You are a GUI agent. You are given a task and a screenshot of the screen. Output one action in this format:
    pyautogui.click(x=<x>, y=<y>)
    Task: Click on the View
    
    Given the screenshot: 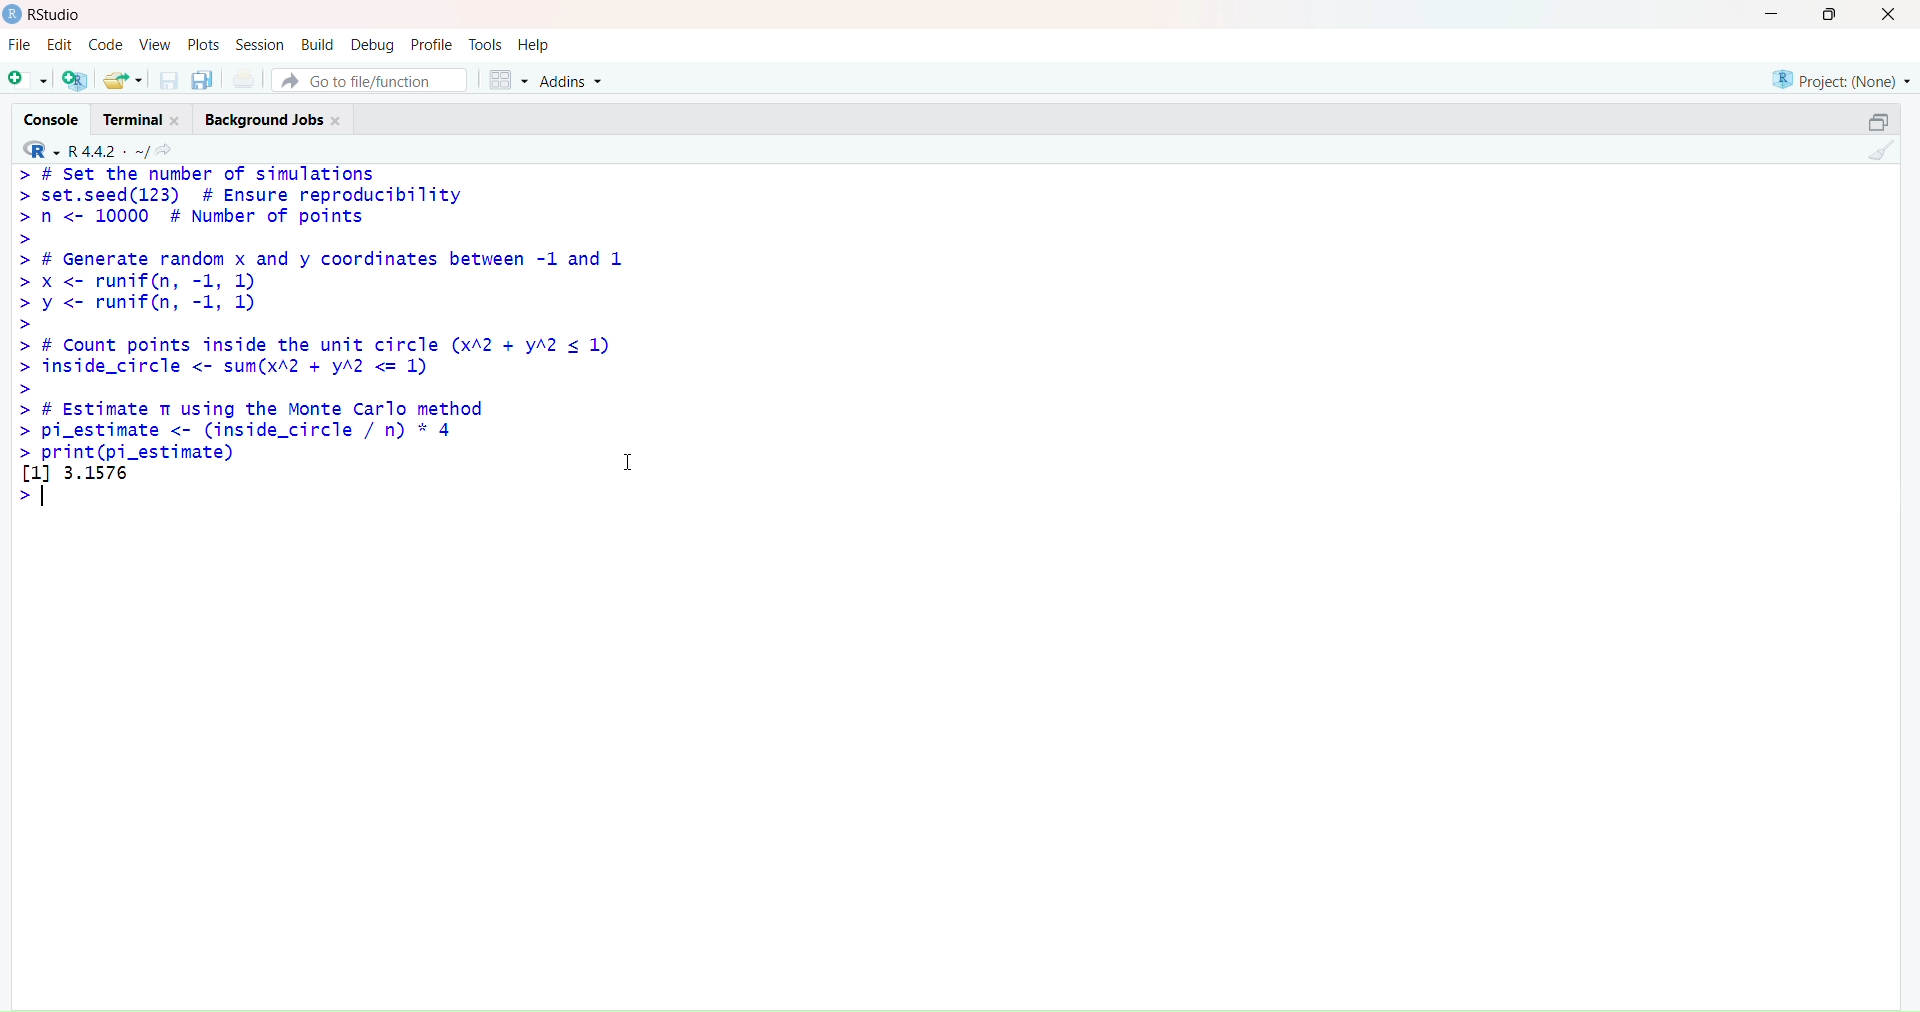 What is the action you would take?
    pyautogui.click(x=154, y=42)
    